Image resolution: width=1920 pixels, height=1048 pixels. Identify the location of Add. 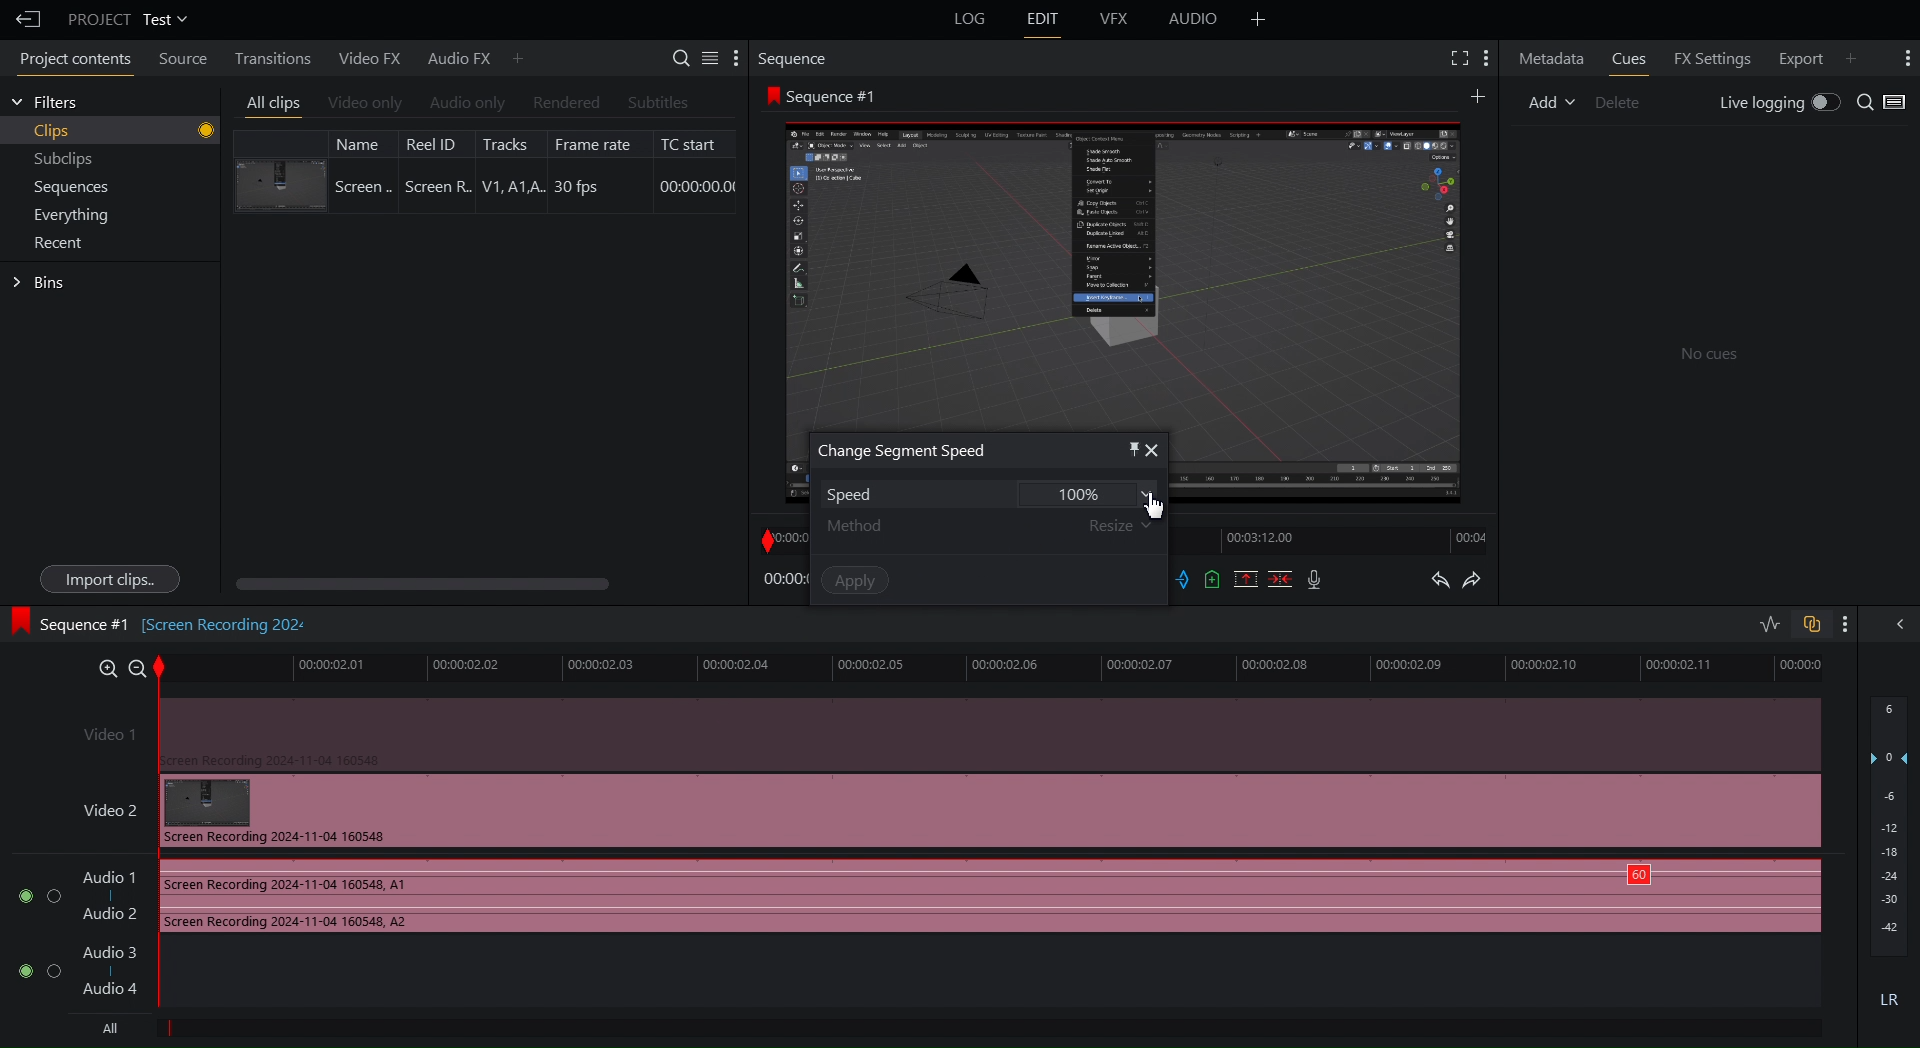
(1476, 95).